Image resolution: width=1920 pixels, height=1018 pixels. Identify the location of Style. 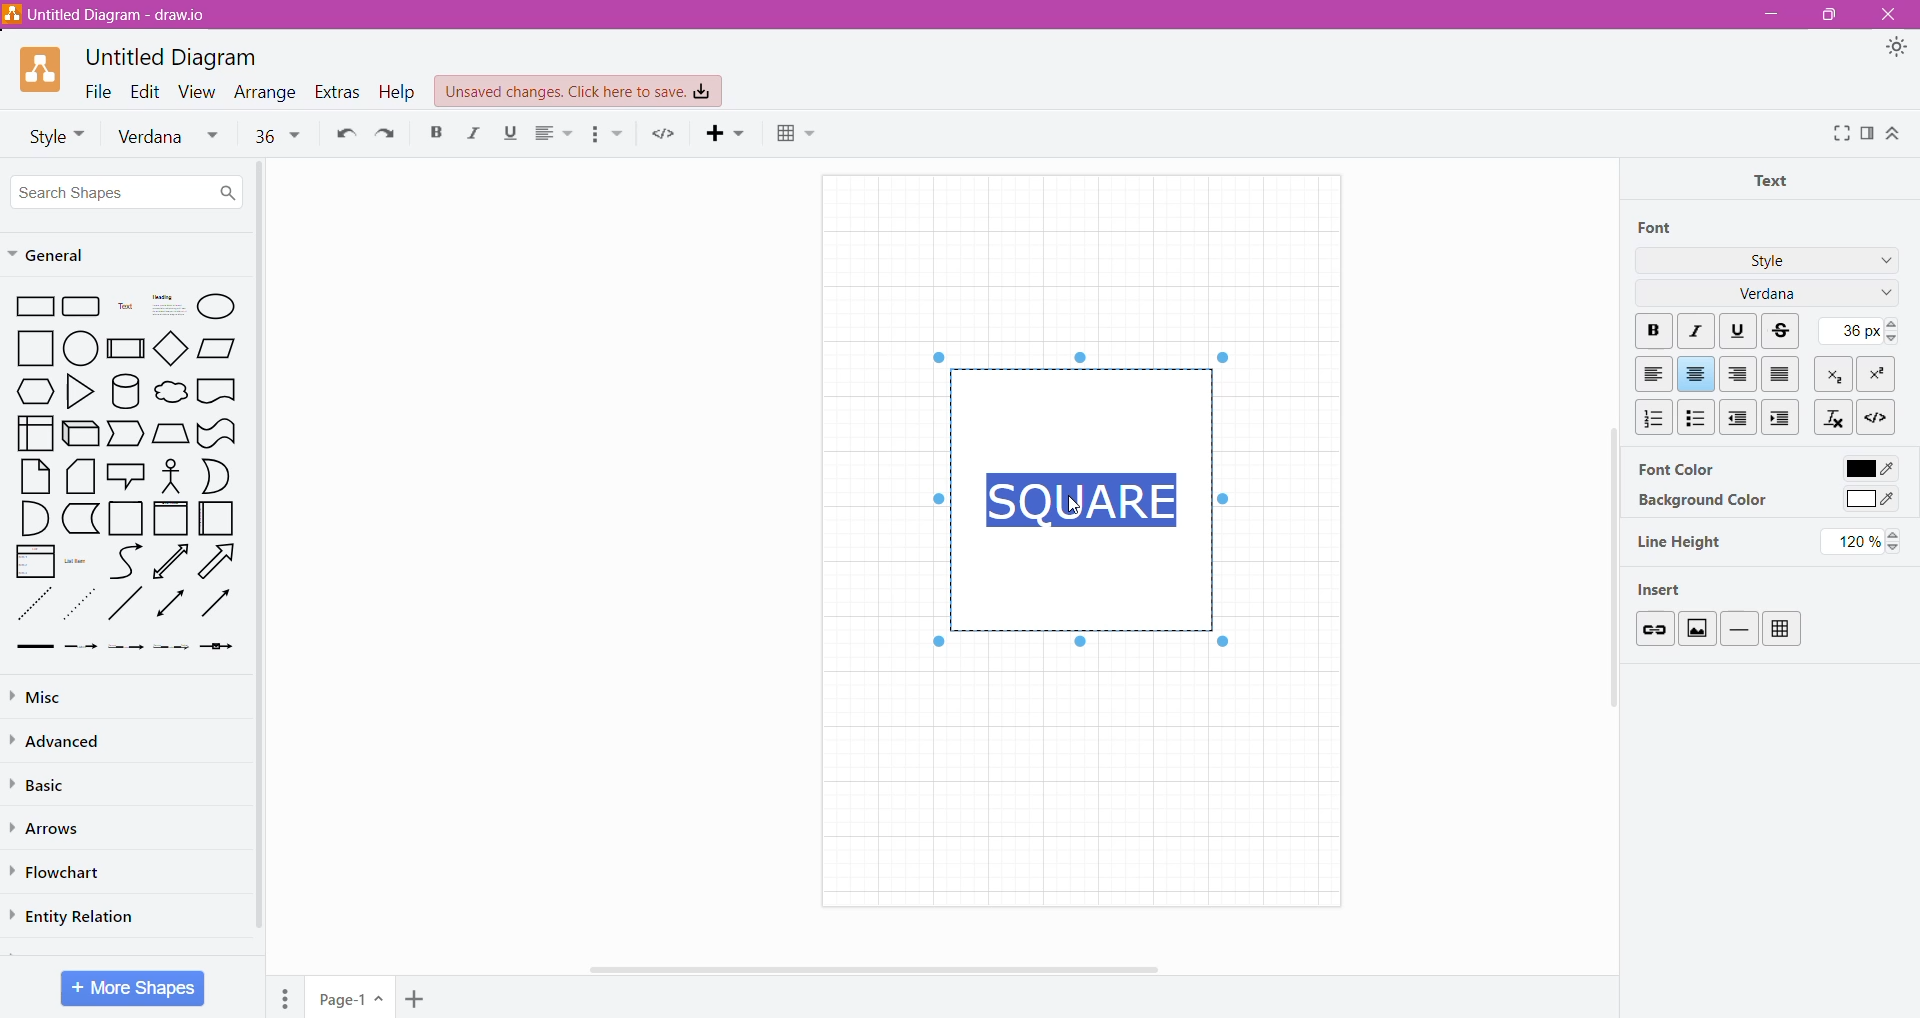
(1768, 259).